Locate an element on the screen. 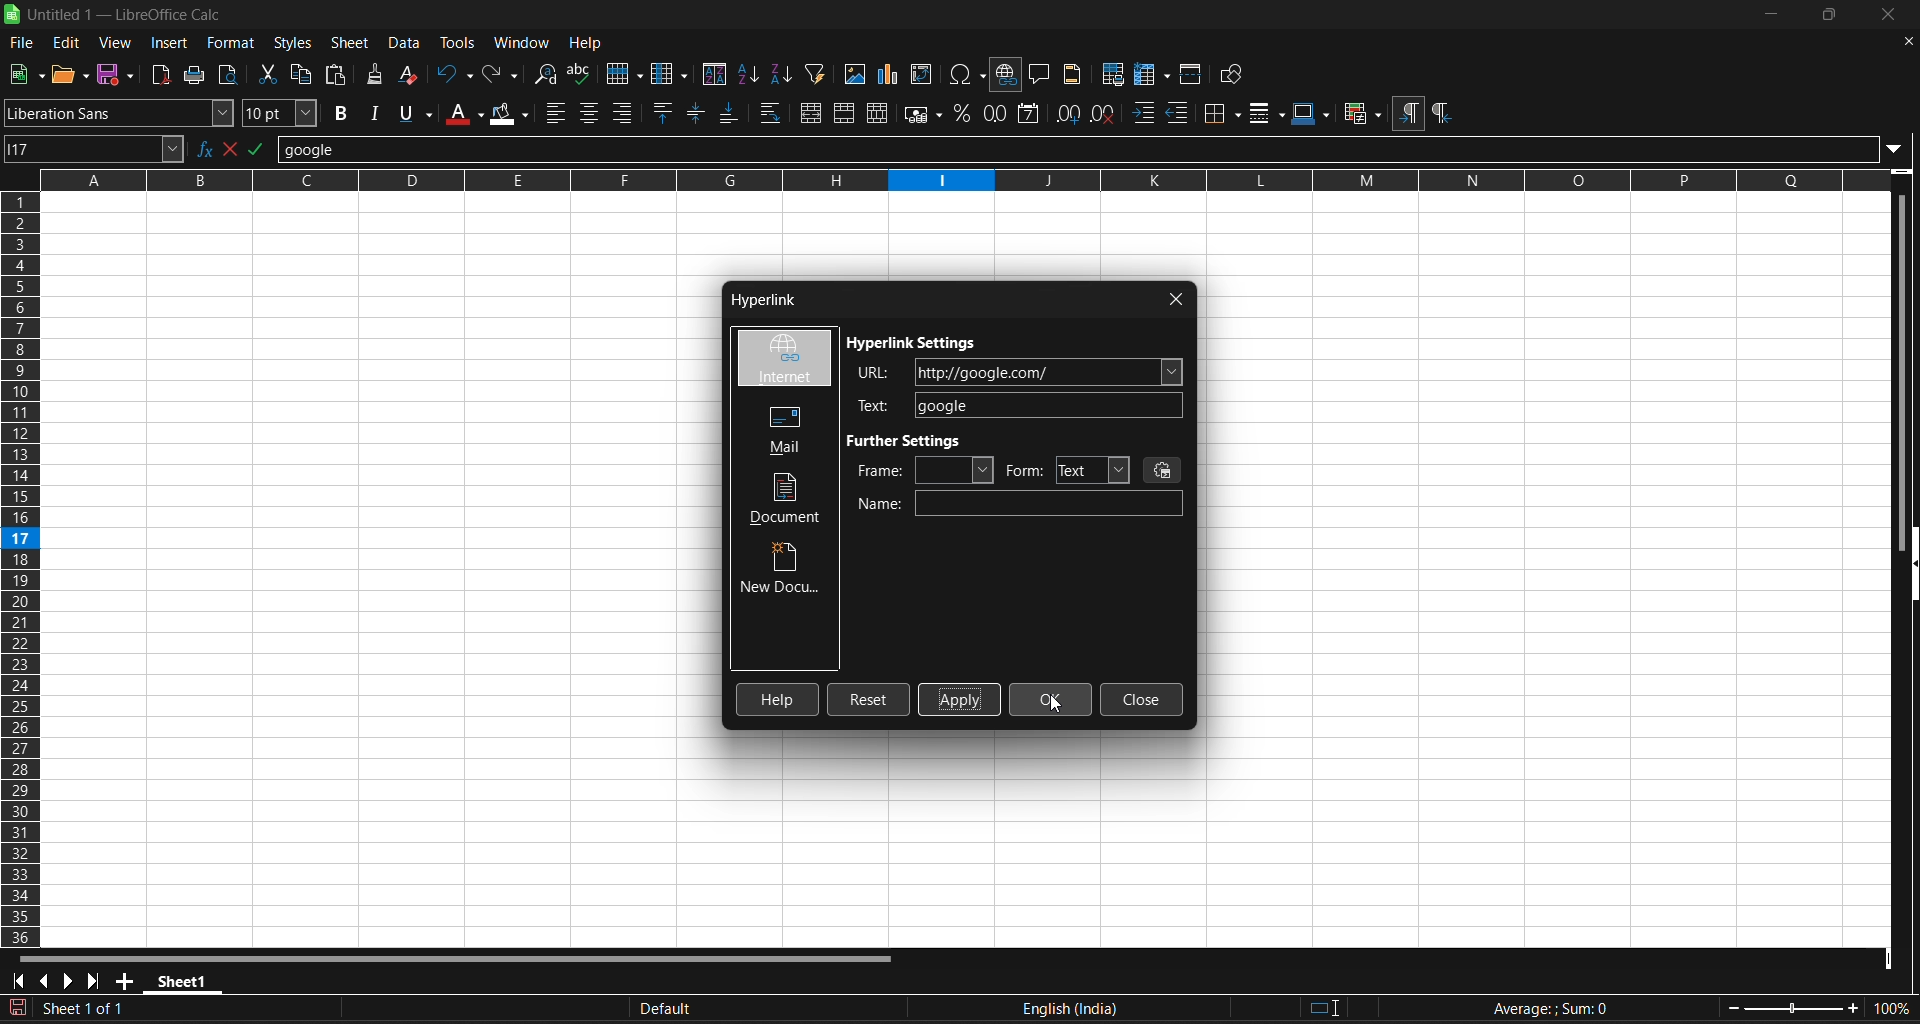 This screenshot has width=1920, height=1024. split window is located at coordinates (1193, 73).